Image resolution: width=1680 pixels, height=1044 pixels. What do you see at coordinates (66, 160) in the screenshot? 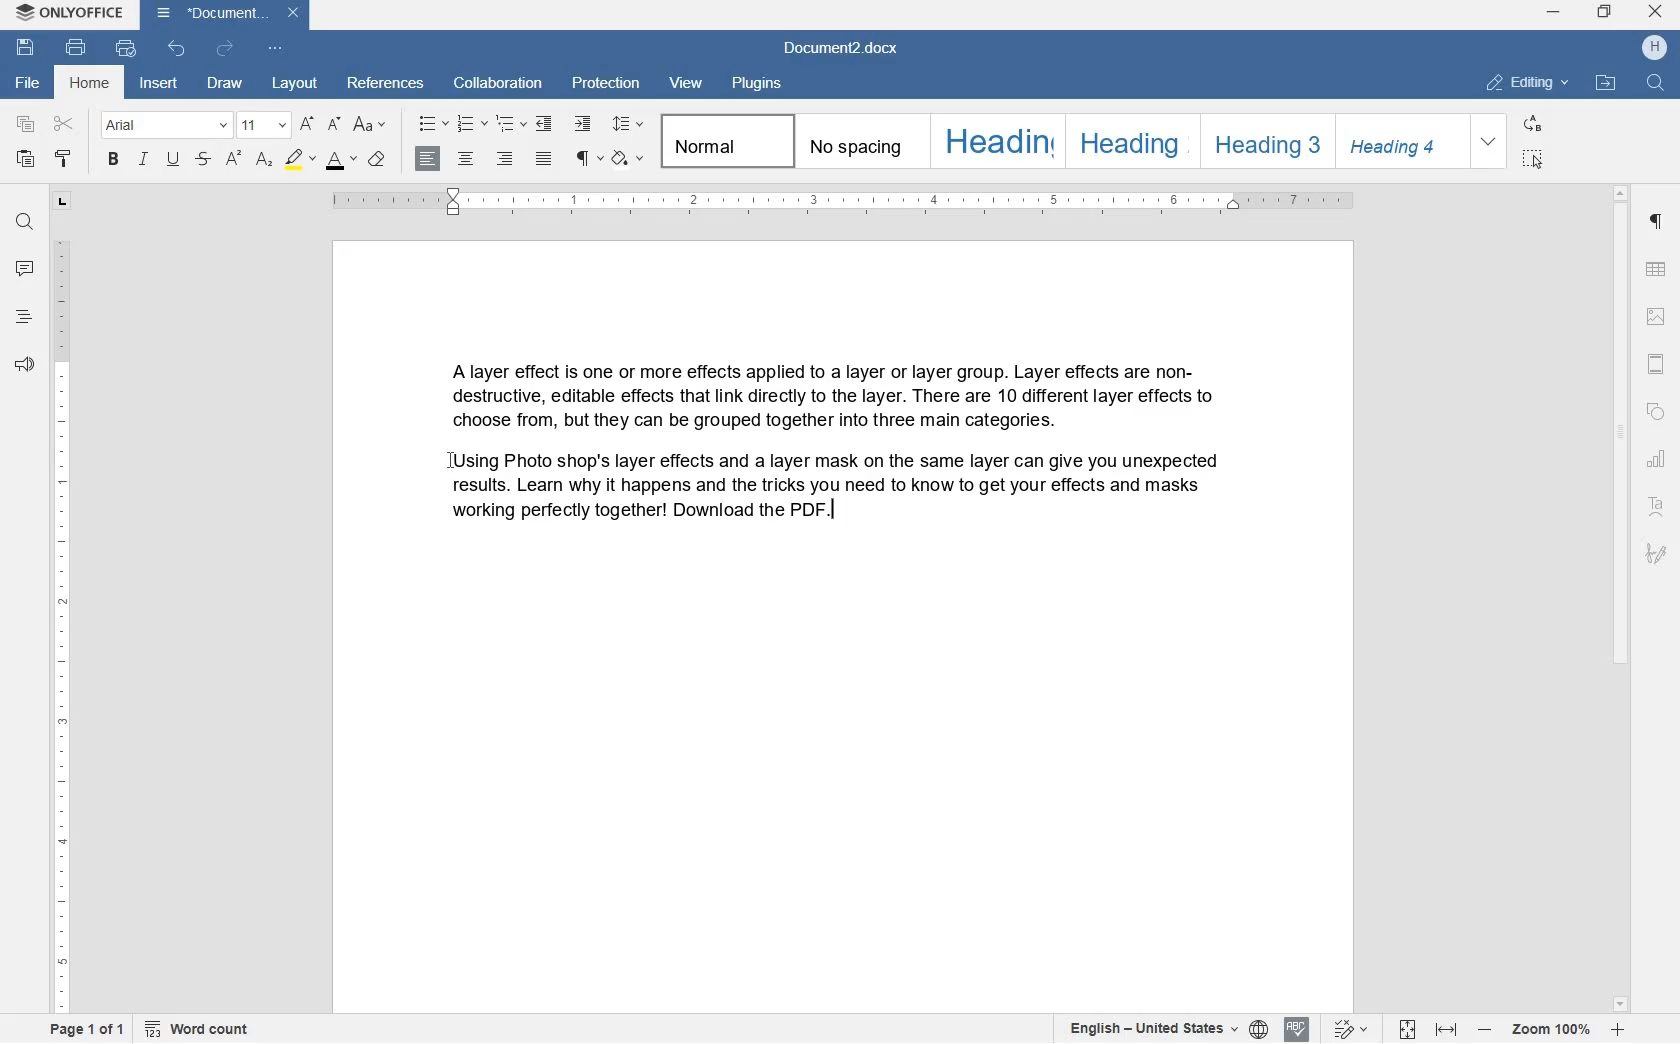
I see `COPY STYLE` at bounding box center [66, 160].